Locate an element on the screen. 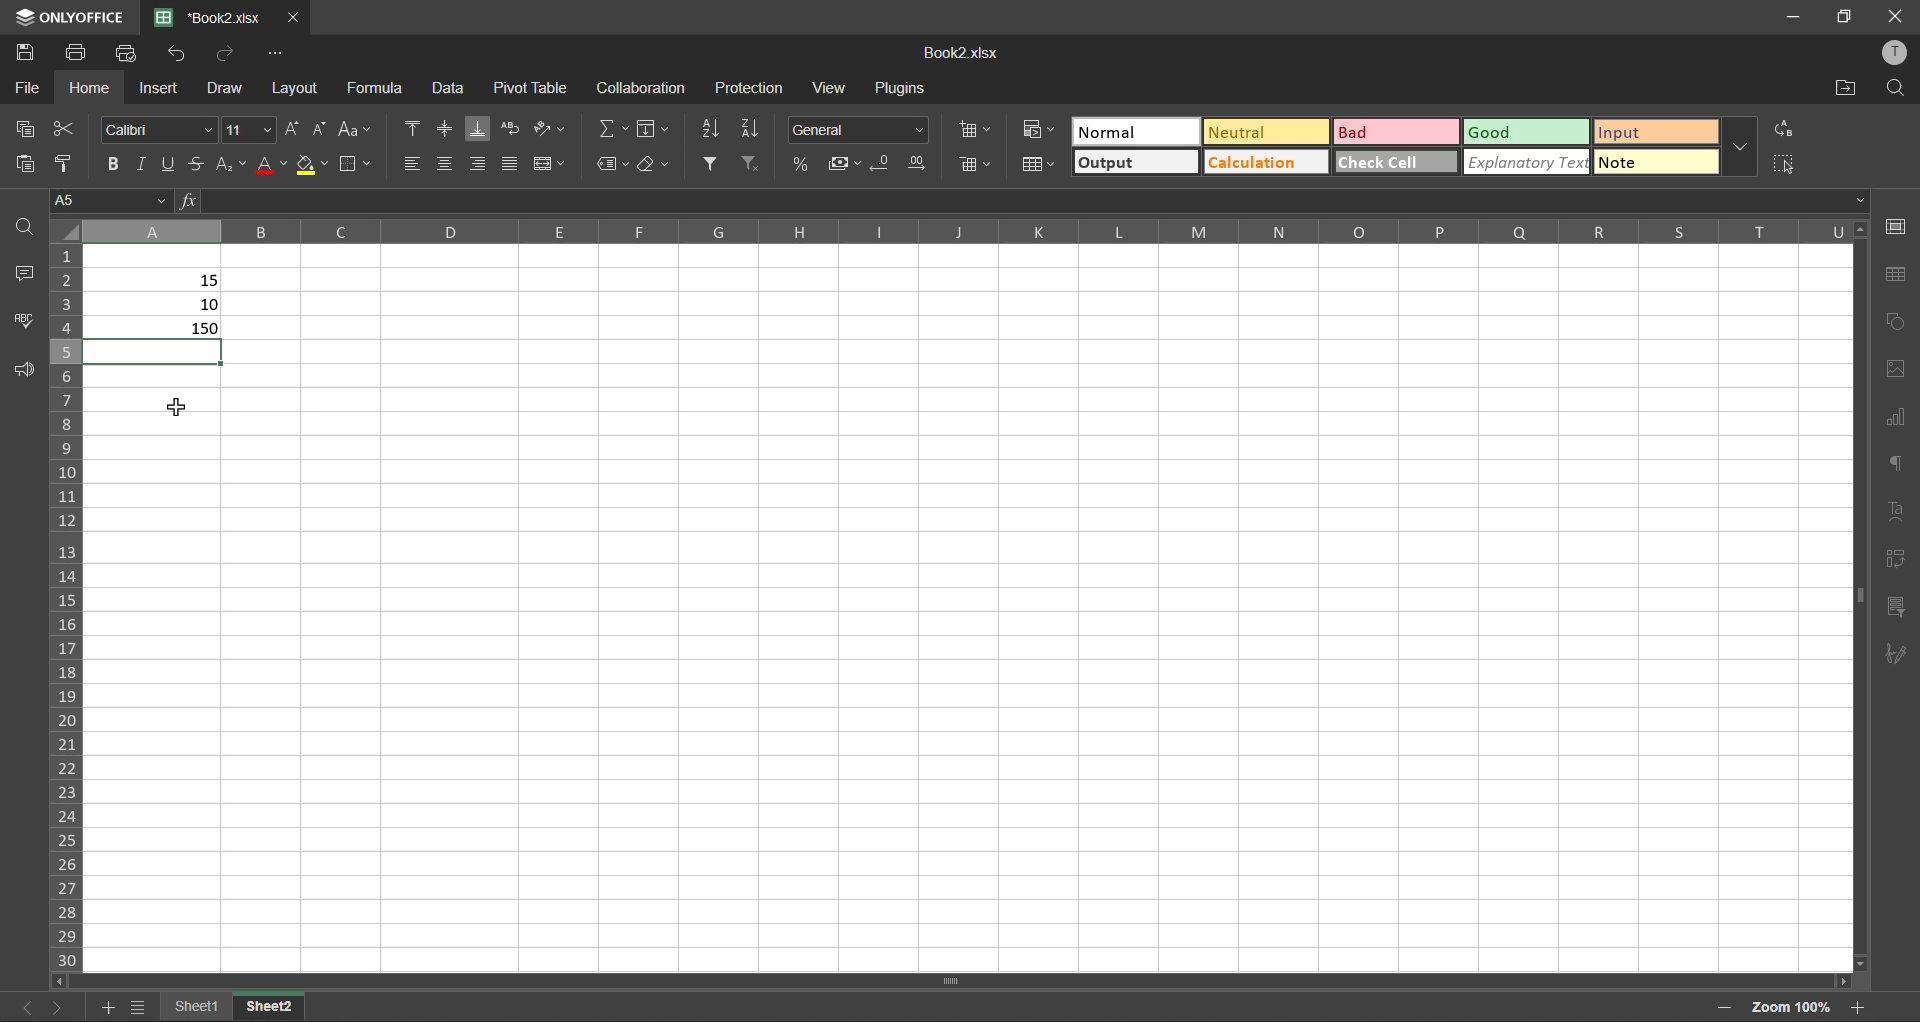 The width and height of the screenshot is (1920, 1022). file is located at coordinates (26, 88).